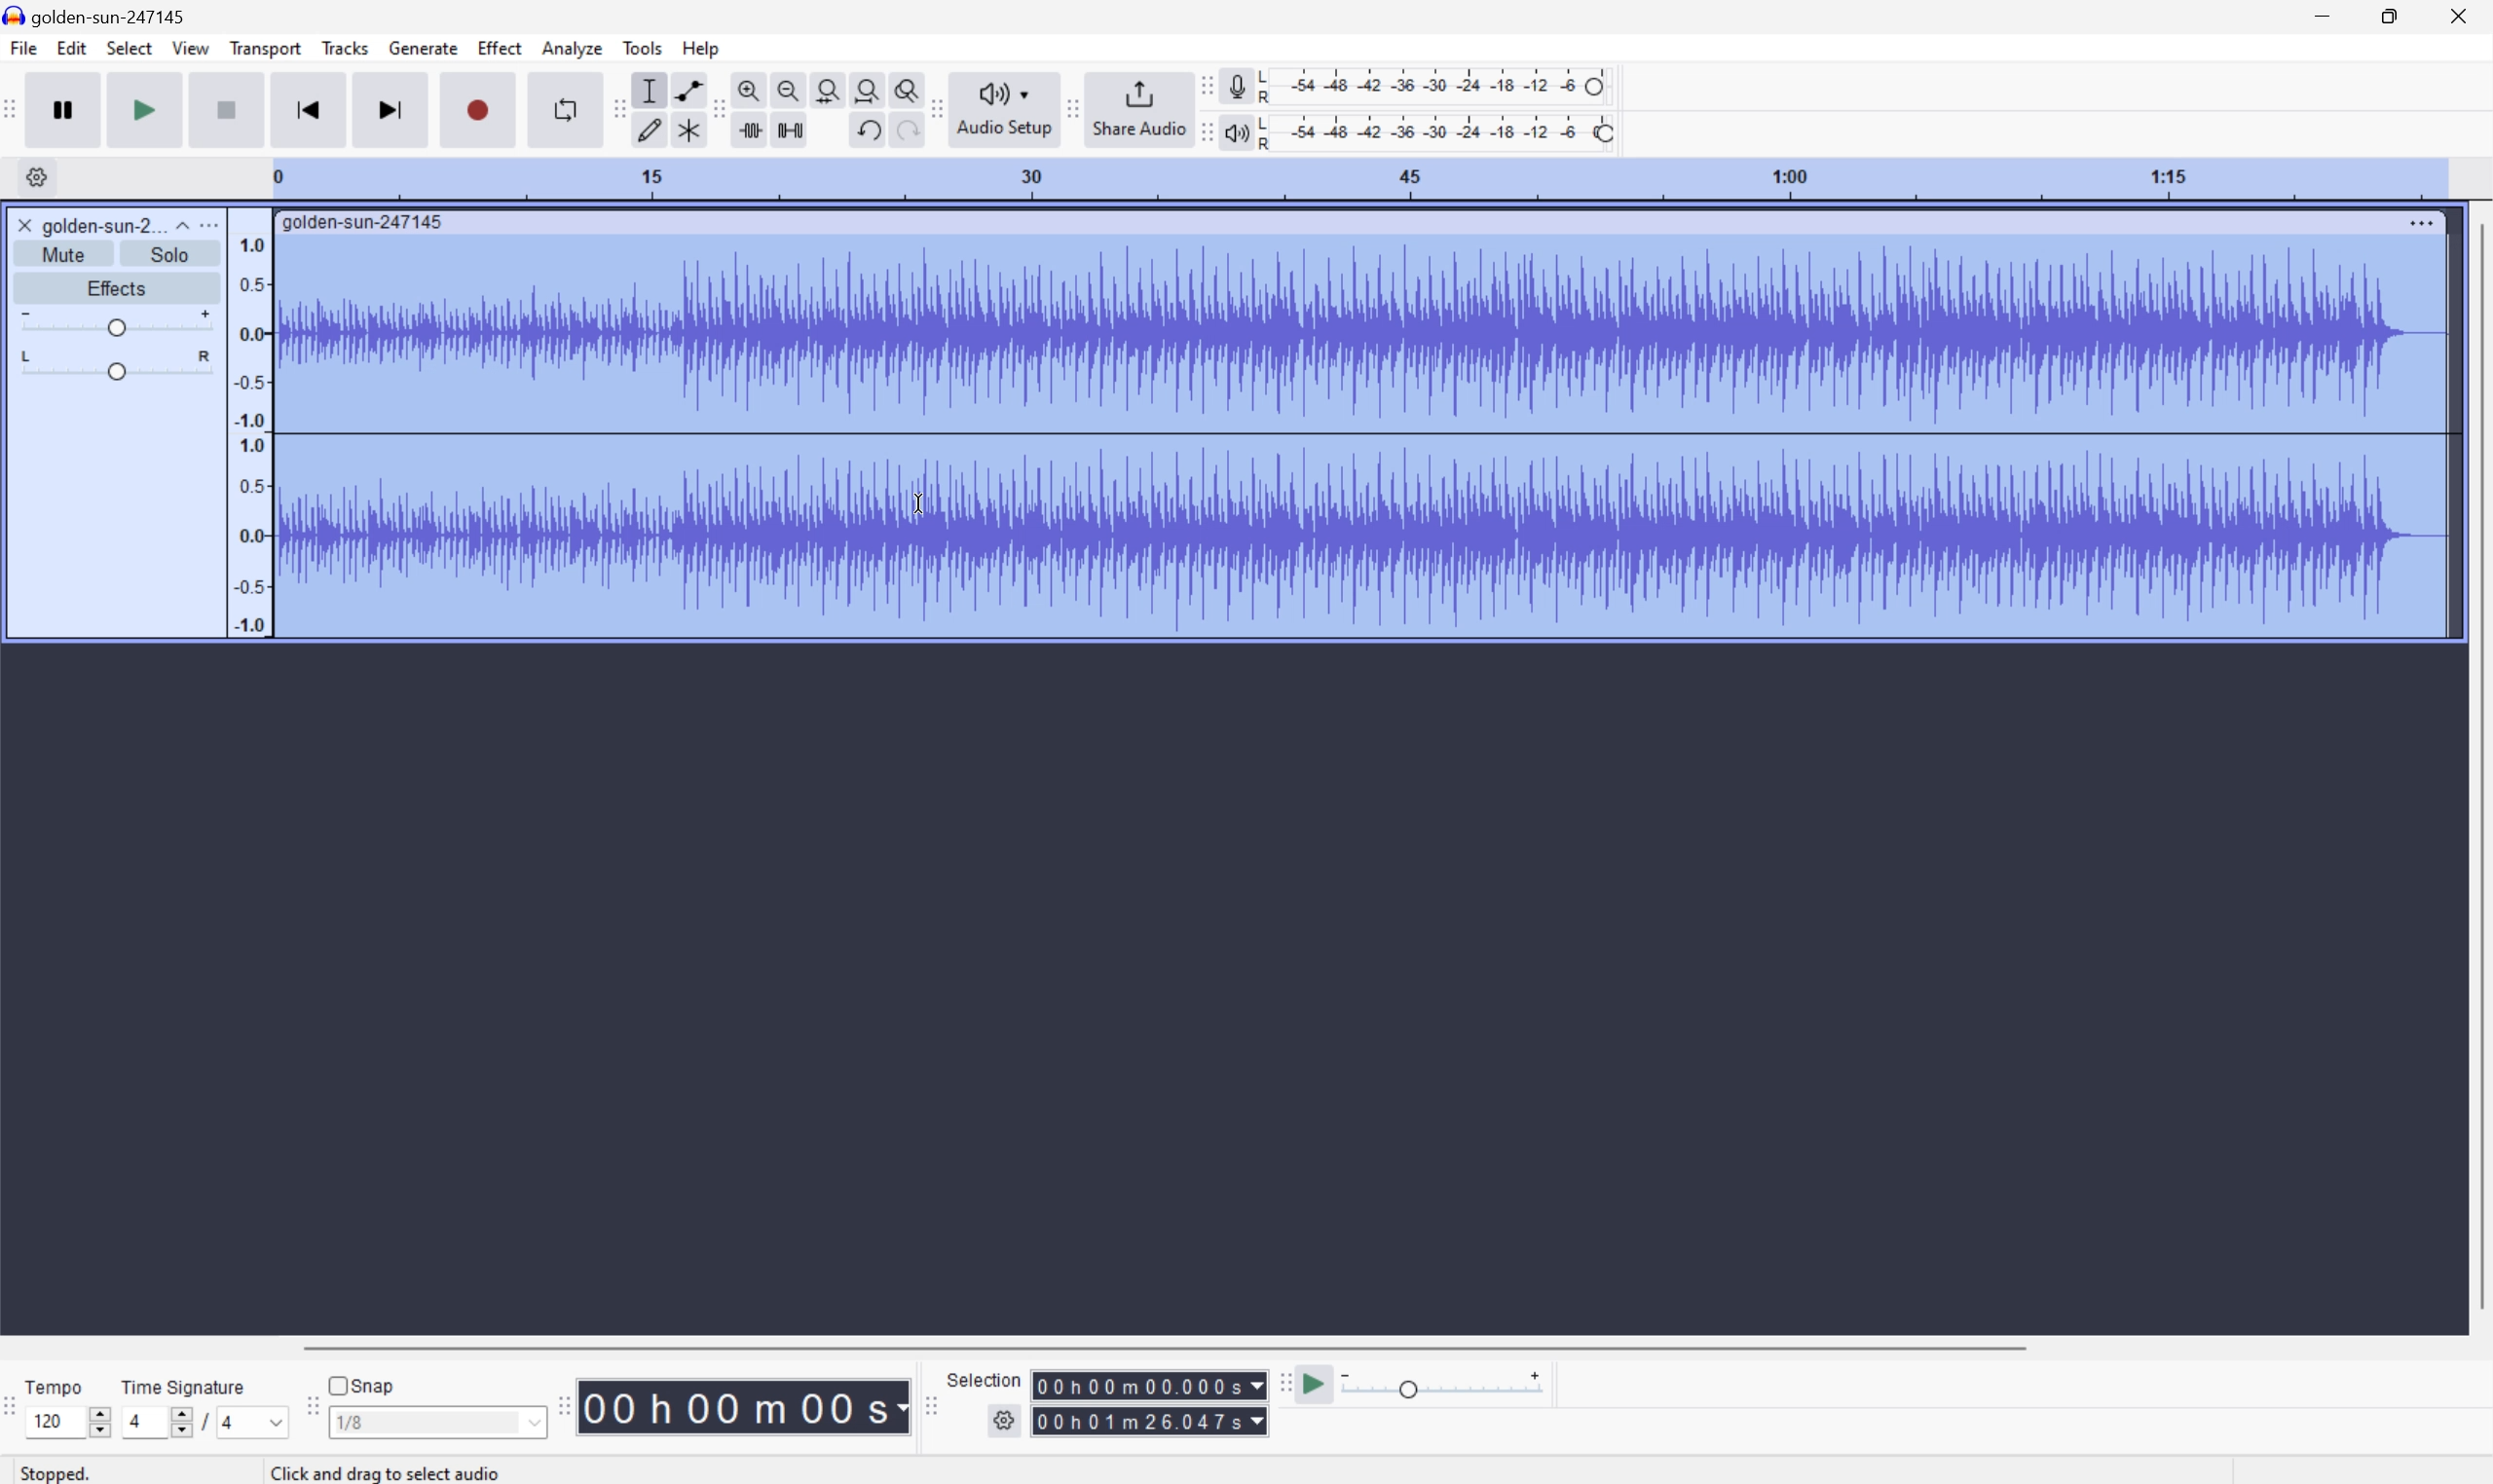  What do you see at coordinates (2477, 767) in the screenshot?
I see `Scroll Bar` at bounding box center [2477, 767].